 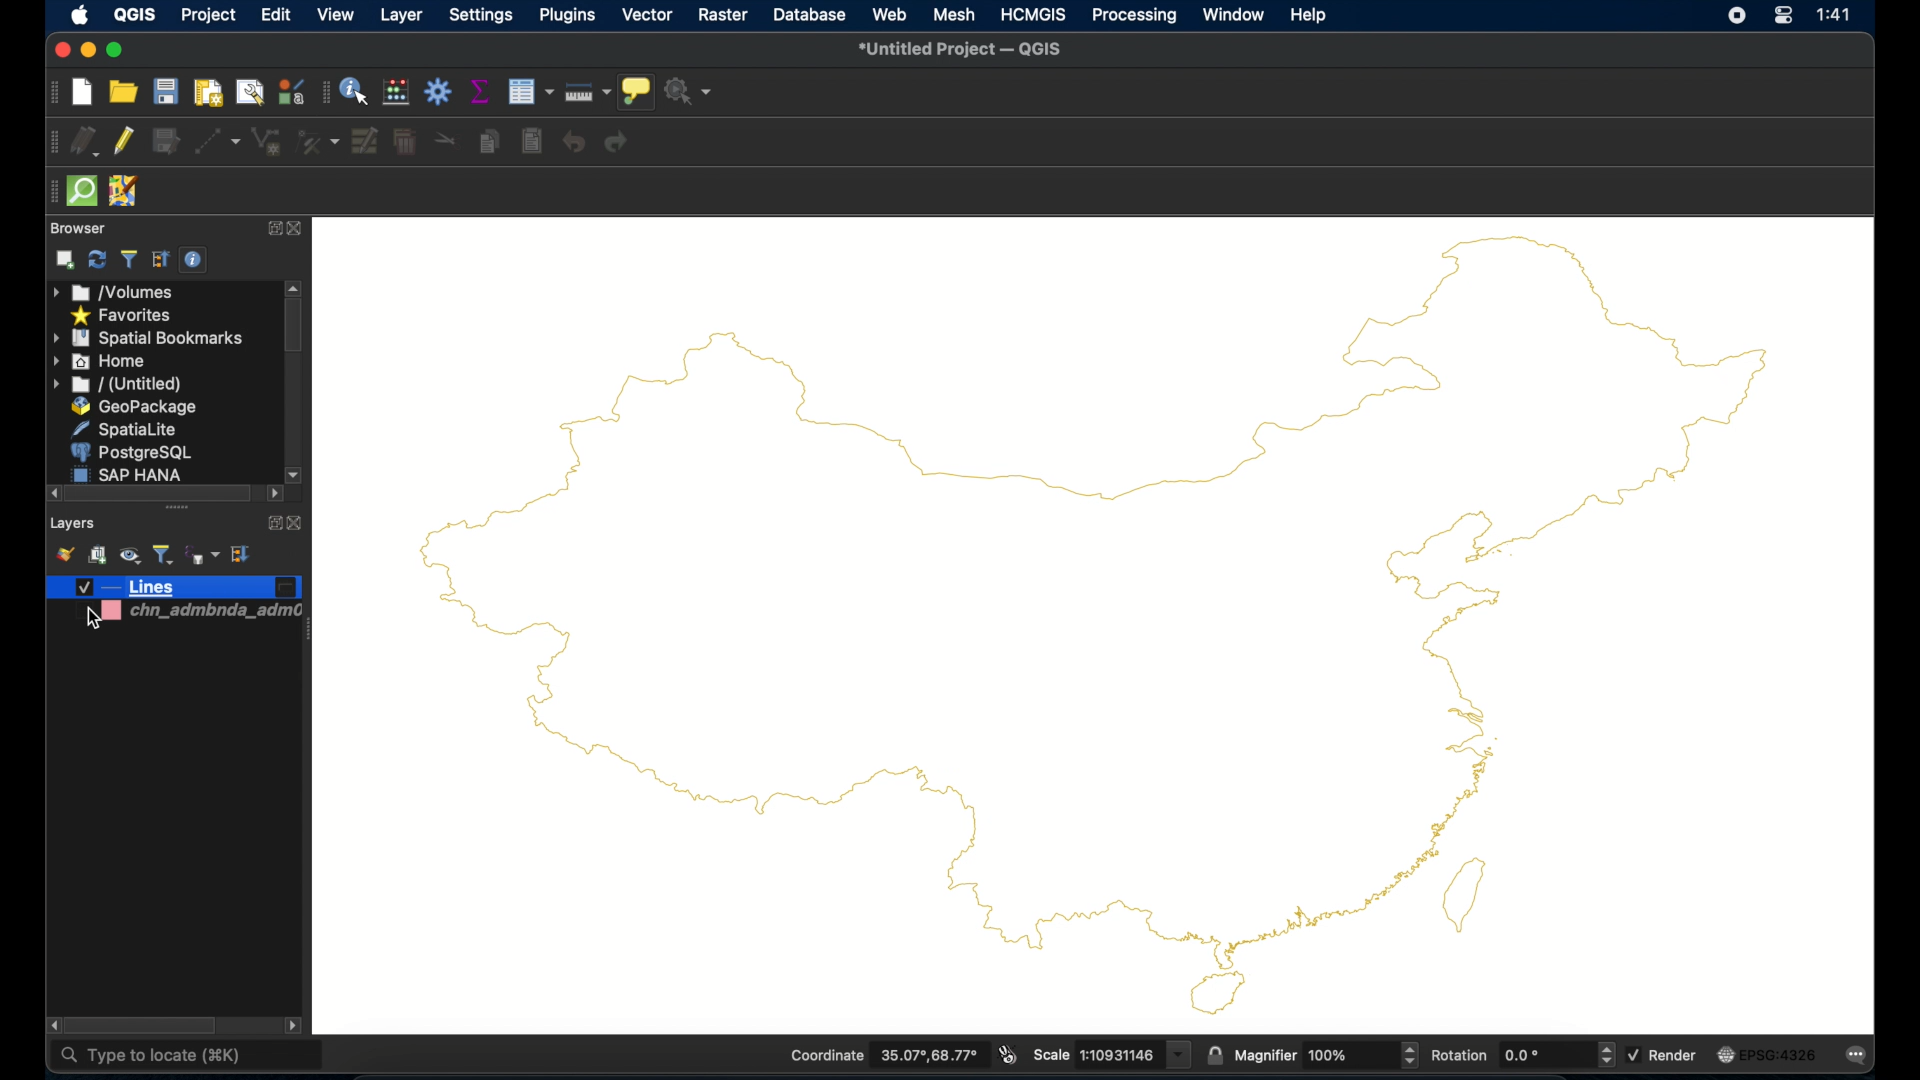 What do you see at coordinates (89, 618) in the screenshot?
I see `cursor` at bounding box center [89, 618].